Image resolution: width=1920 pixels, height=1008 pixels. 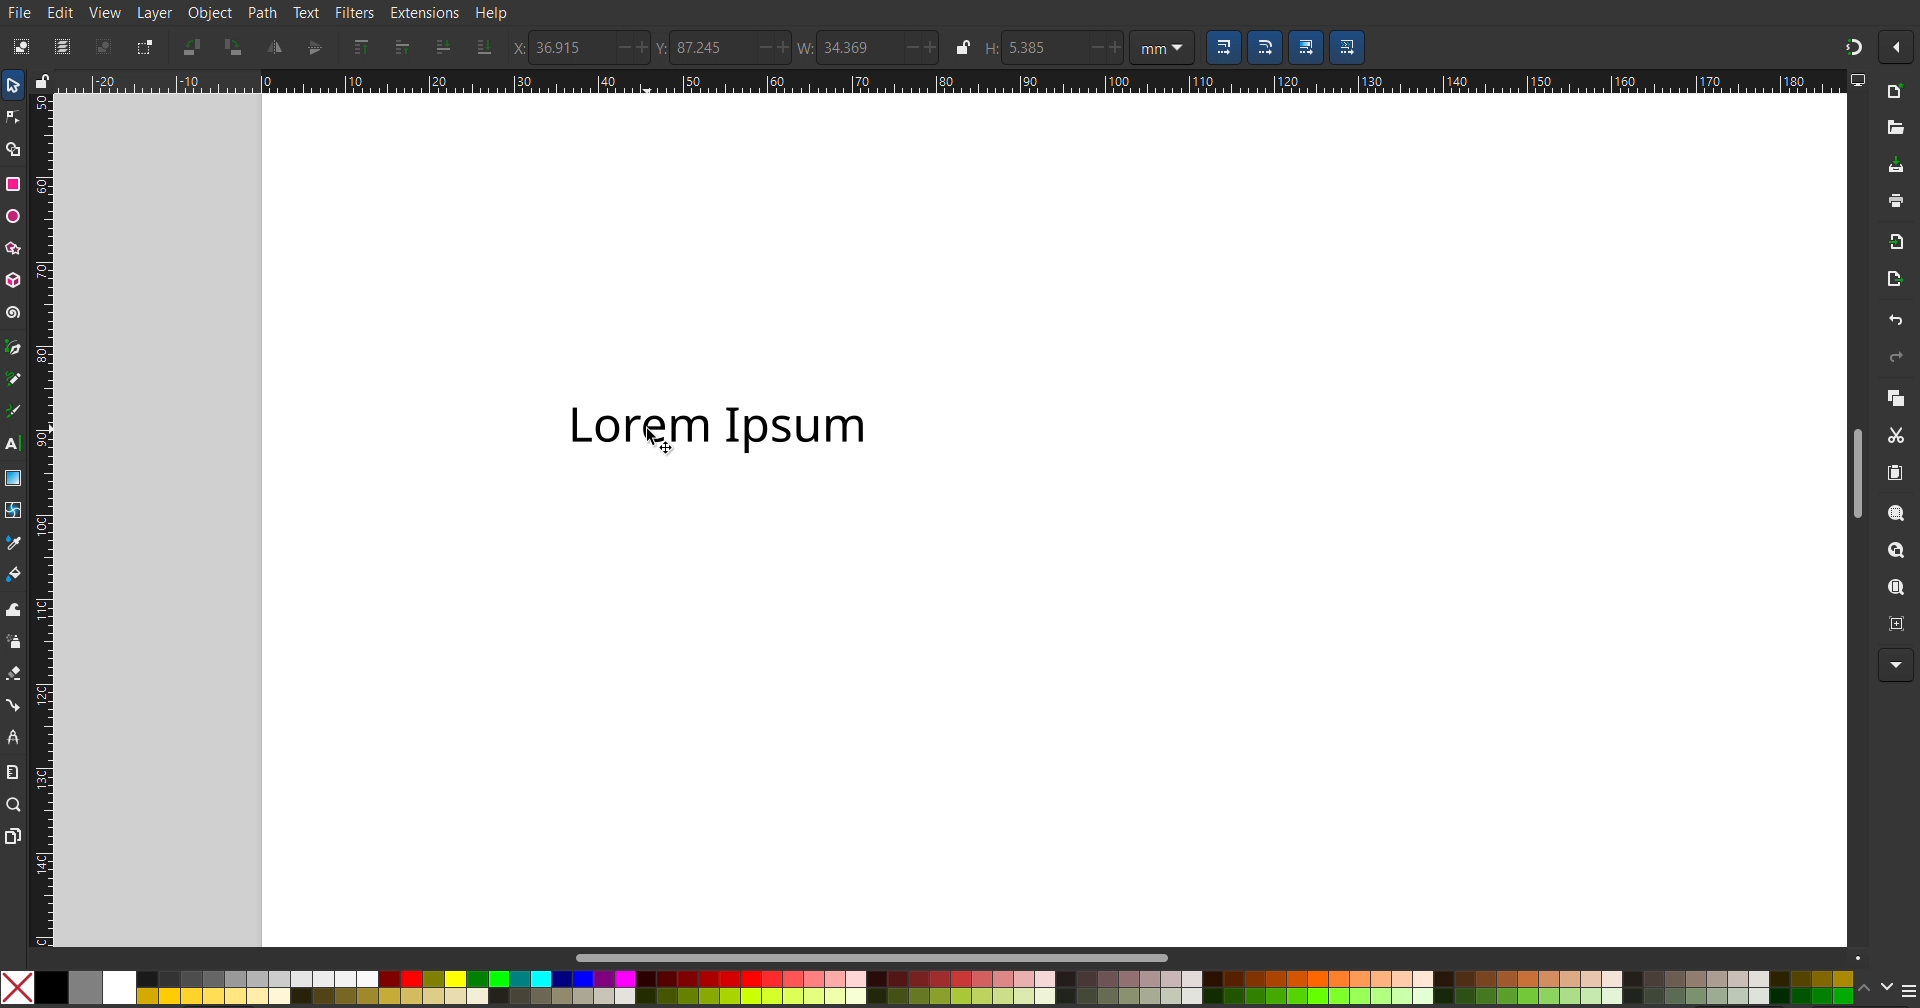 I want to click on X Coords, so click(x=583, y=50).